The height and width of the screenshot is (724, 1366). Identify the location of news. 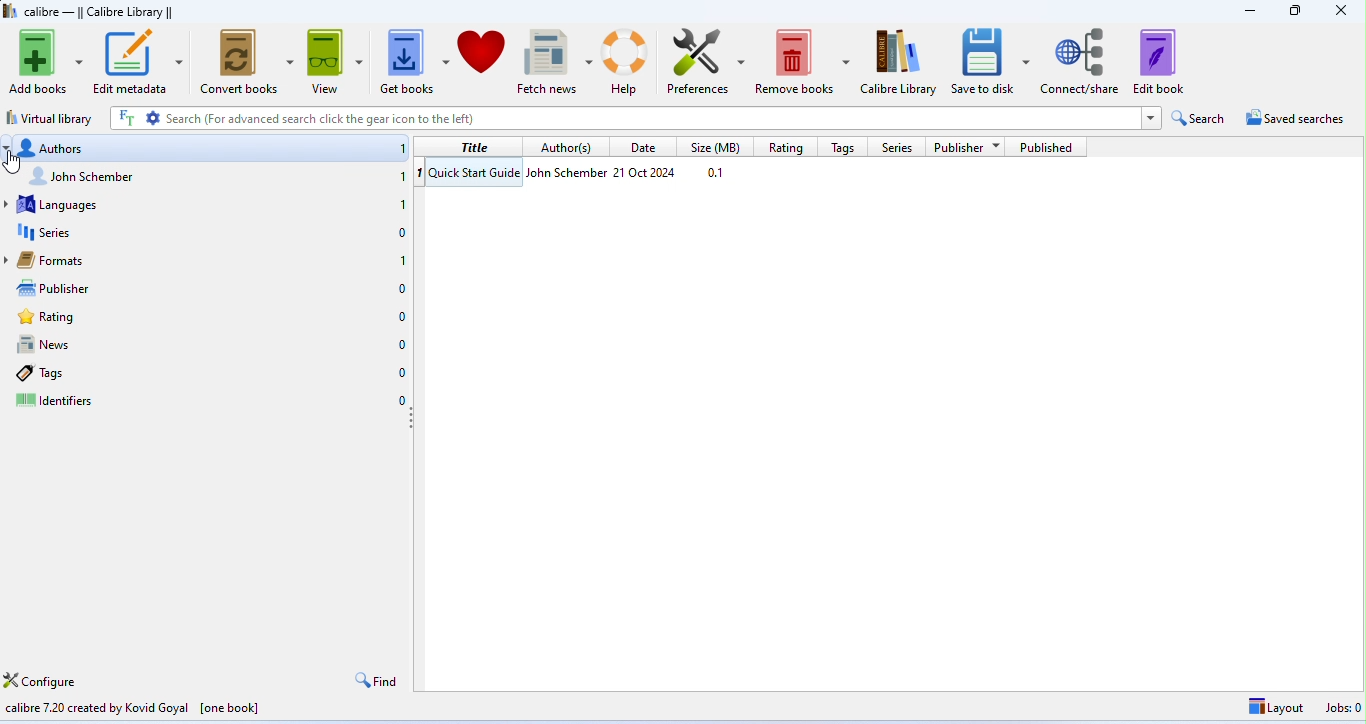
(213, 345).